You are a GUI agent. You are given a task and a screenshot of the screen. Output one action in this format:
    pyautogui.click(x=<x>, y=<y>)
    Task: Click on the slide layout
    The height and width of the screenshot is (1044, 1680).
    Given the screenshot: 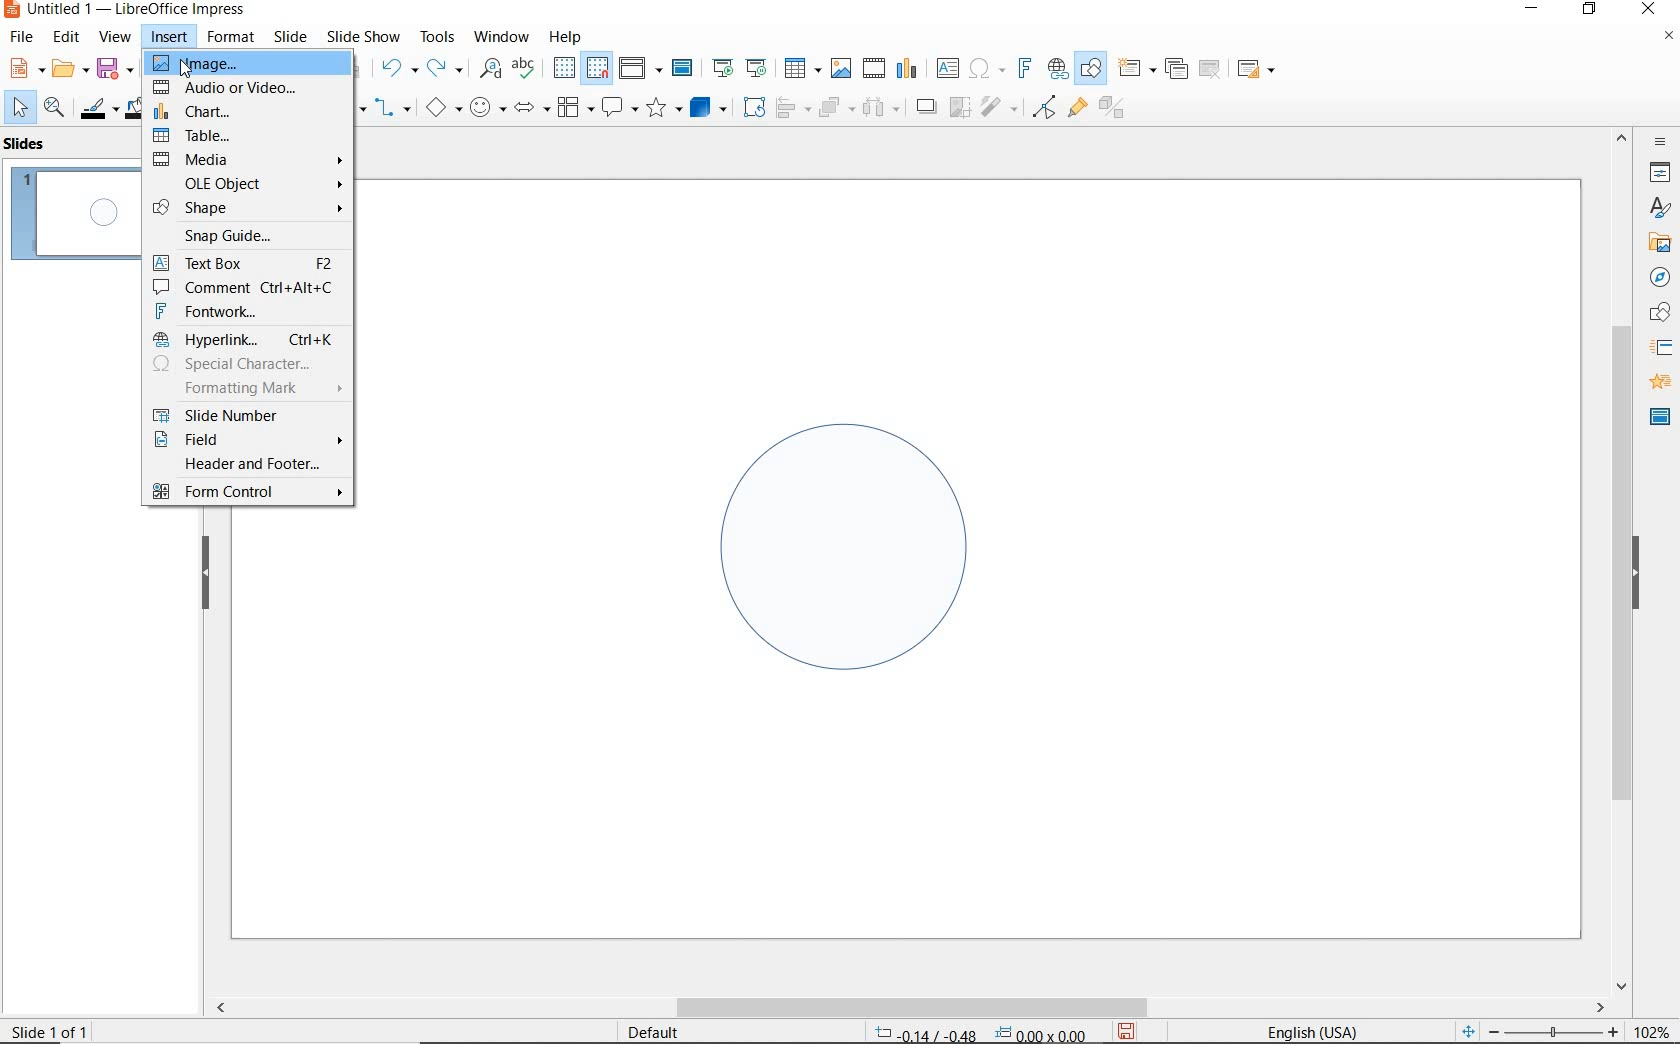 What is the action you would take?
    pyautogui.click(x=1257, y=70)
    